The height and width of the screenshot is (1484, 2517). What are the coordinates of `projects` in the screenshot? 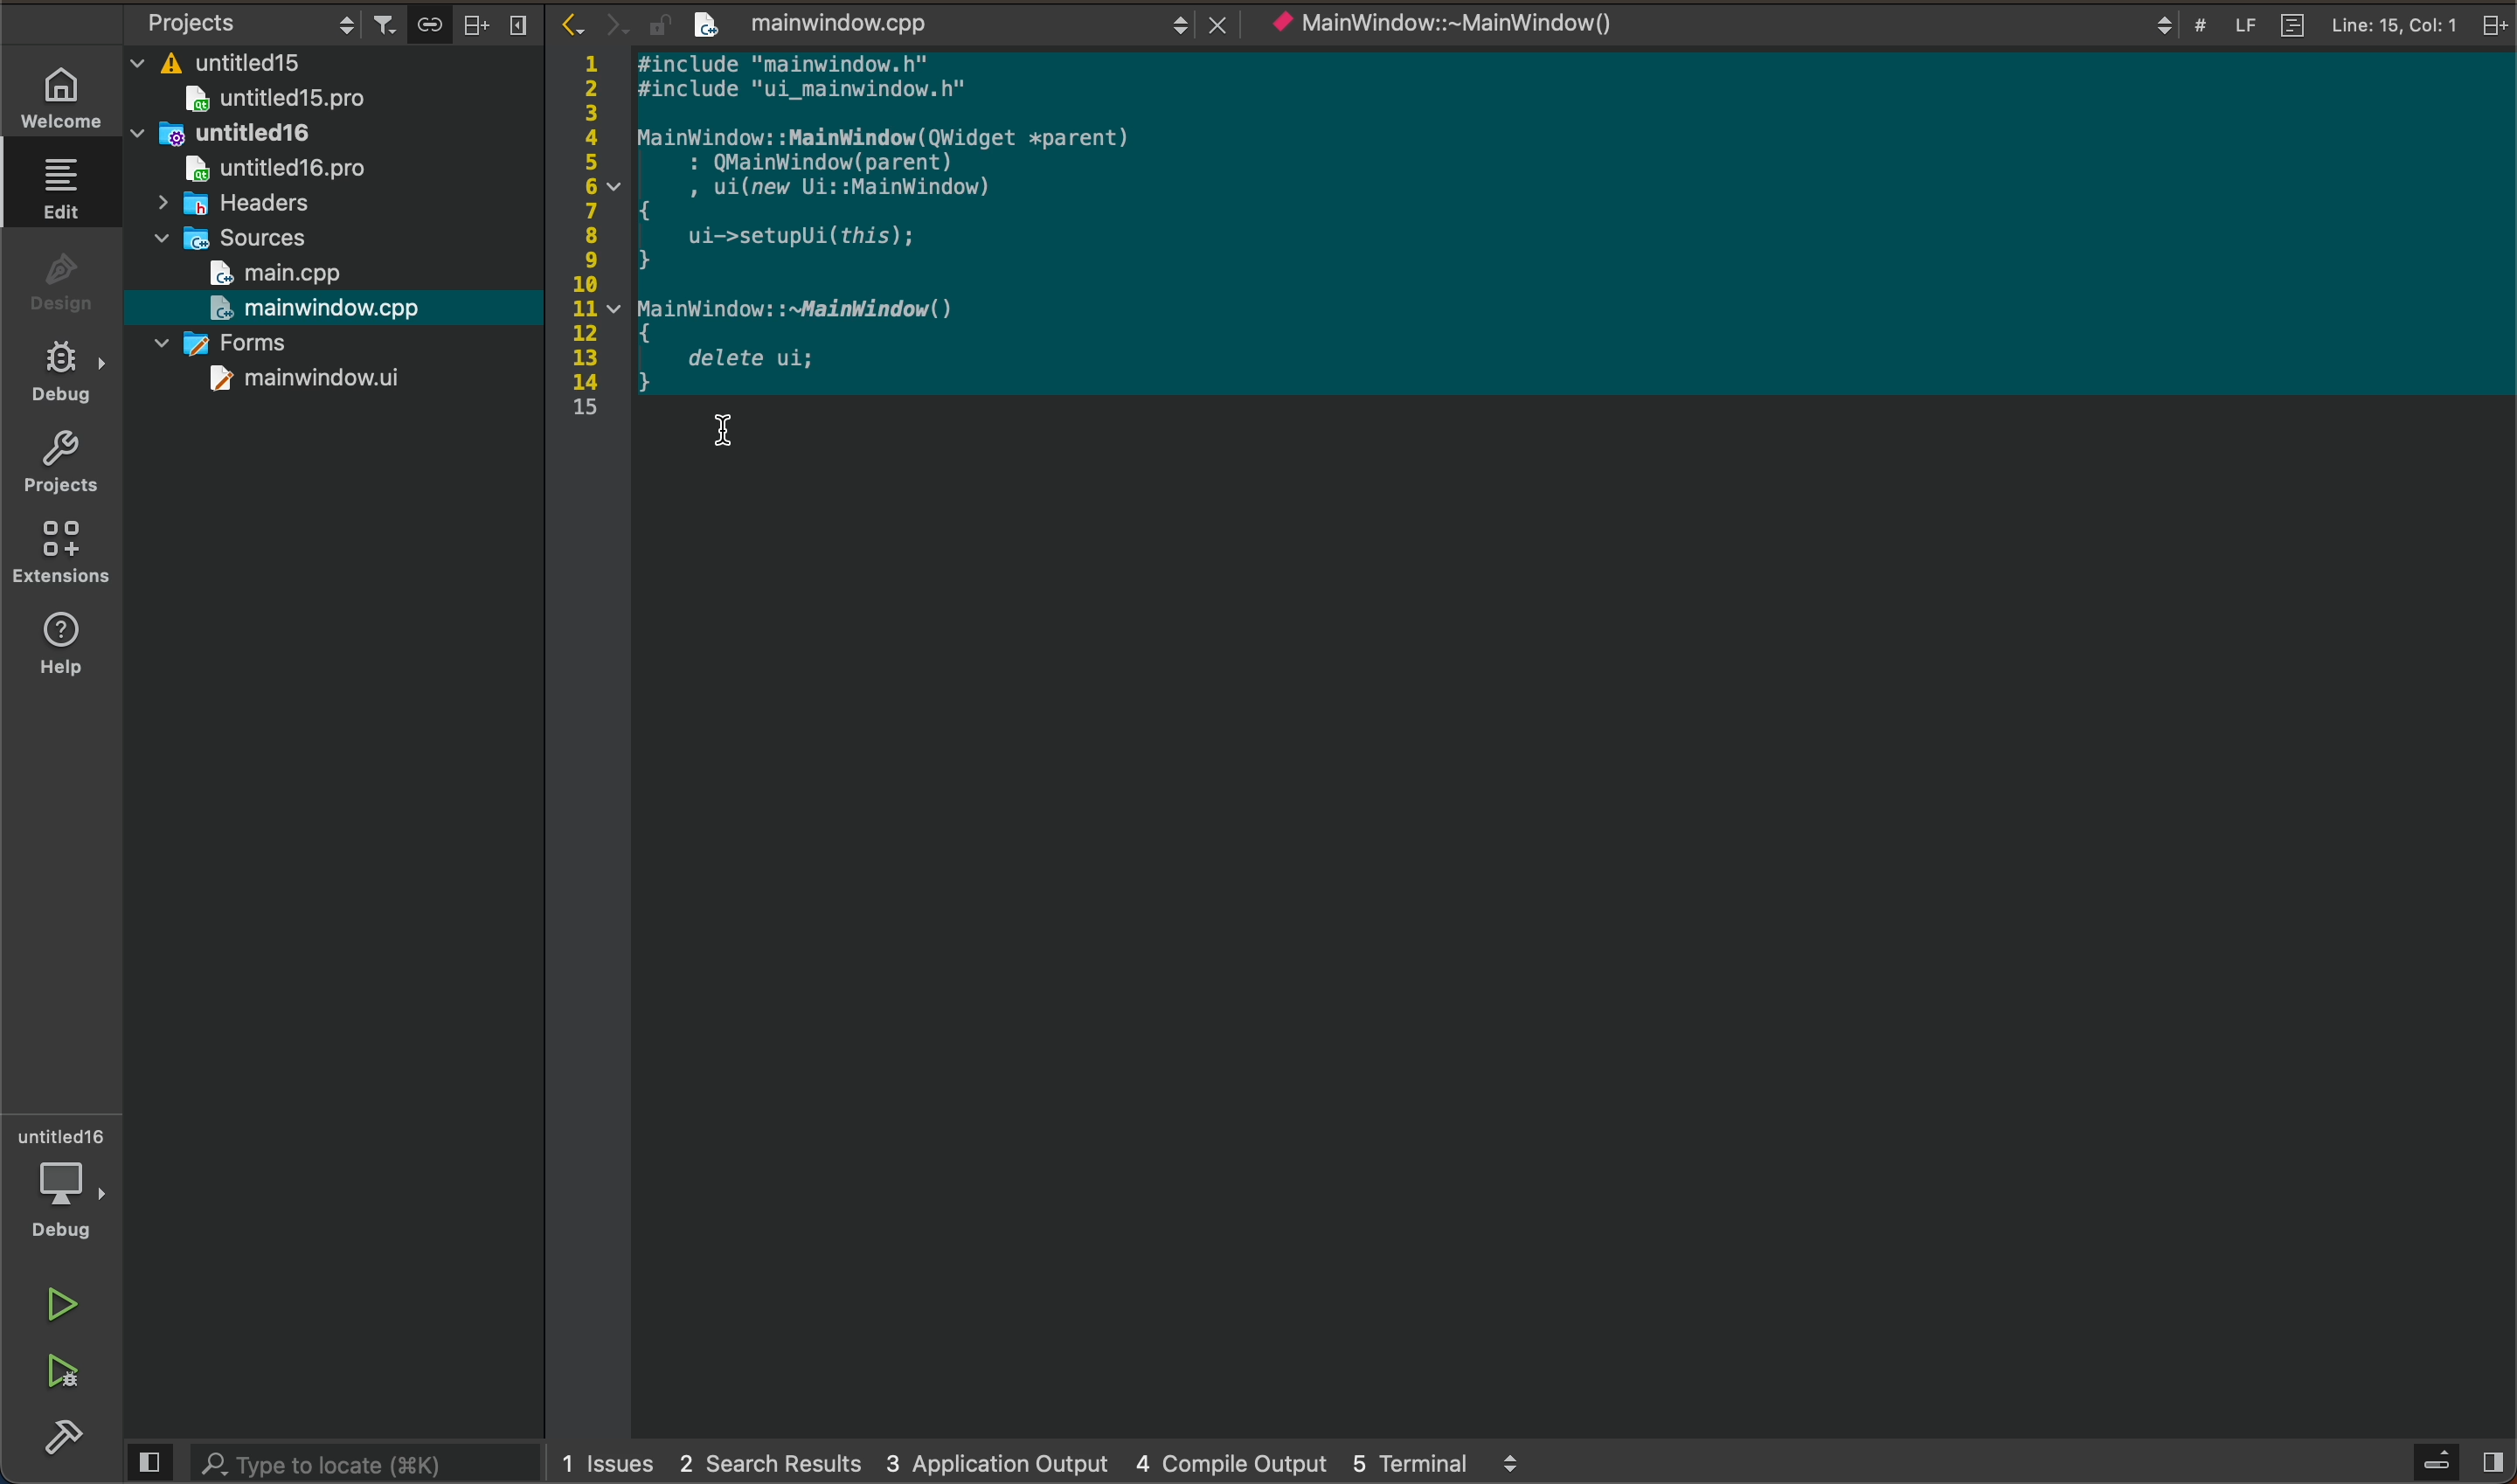 It's located at (60, 464).